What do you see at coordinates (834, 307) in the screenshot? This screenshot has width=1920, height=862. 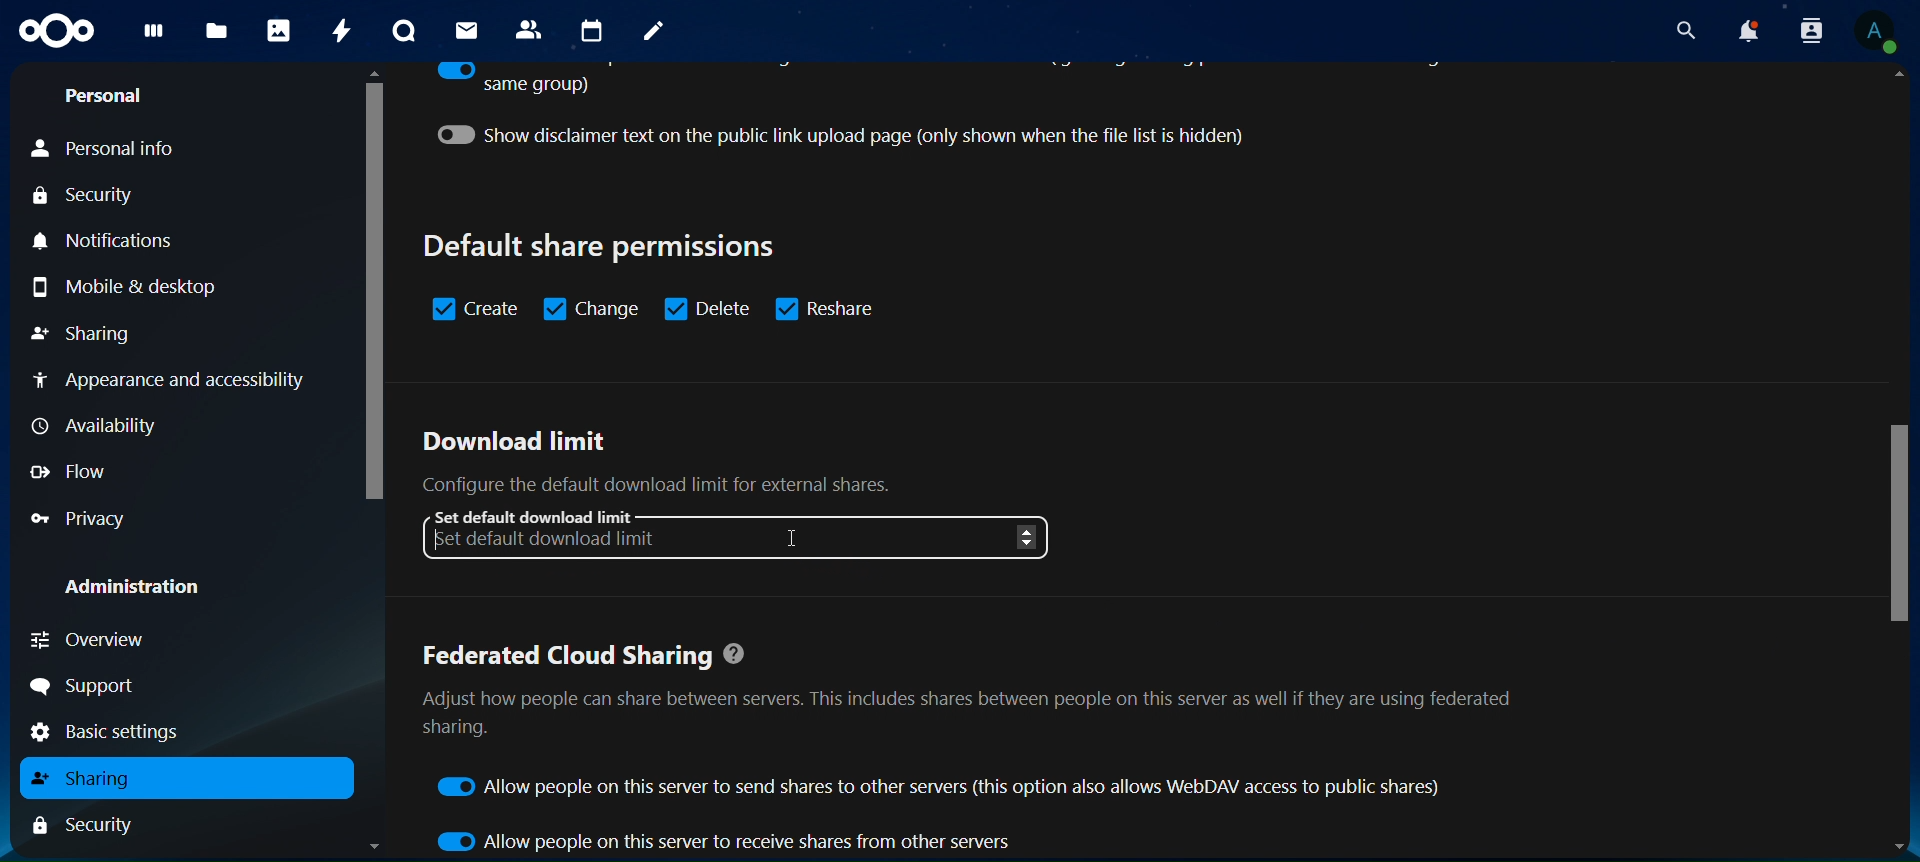 I see `reshare` at bounding box center [834, 307].